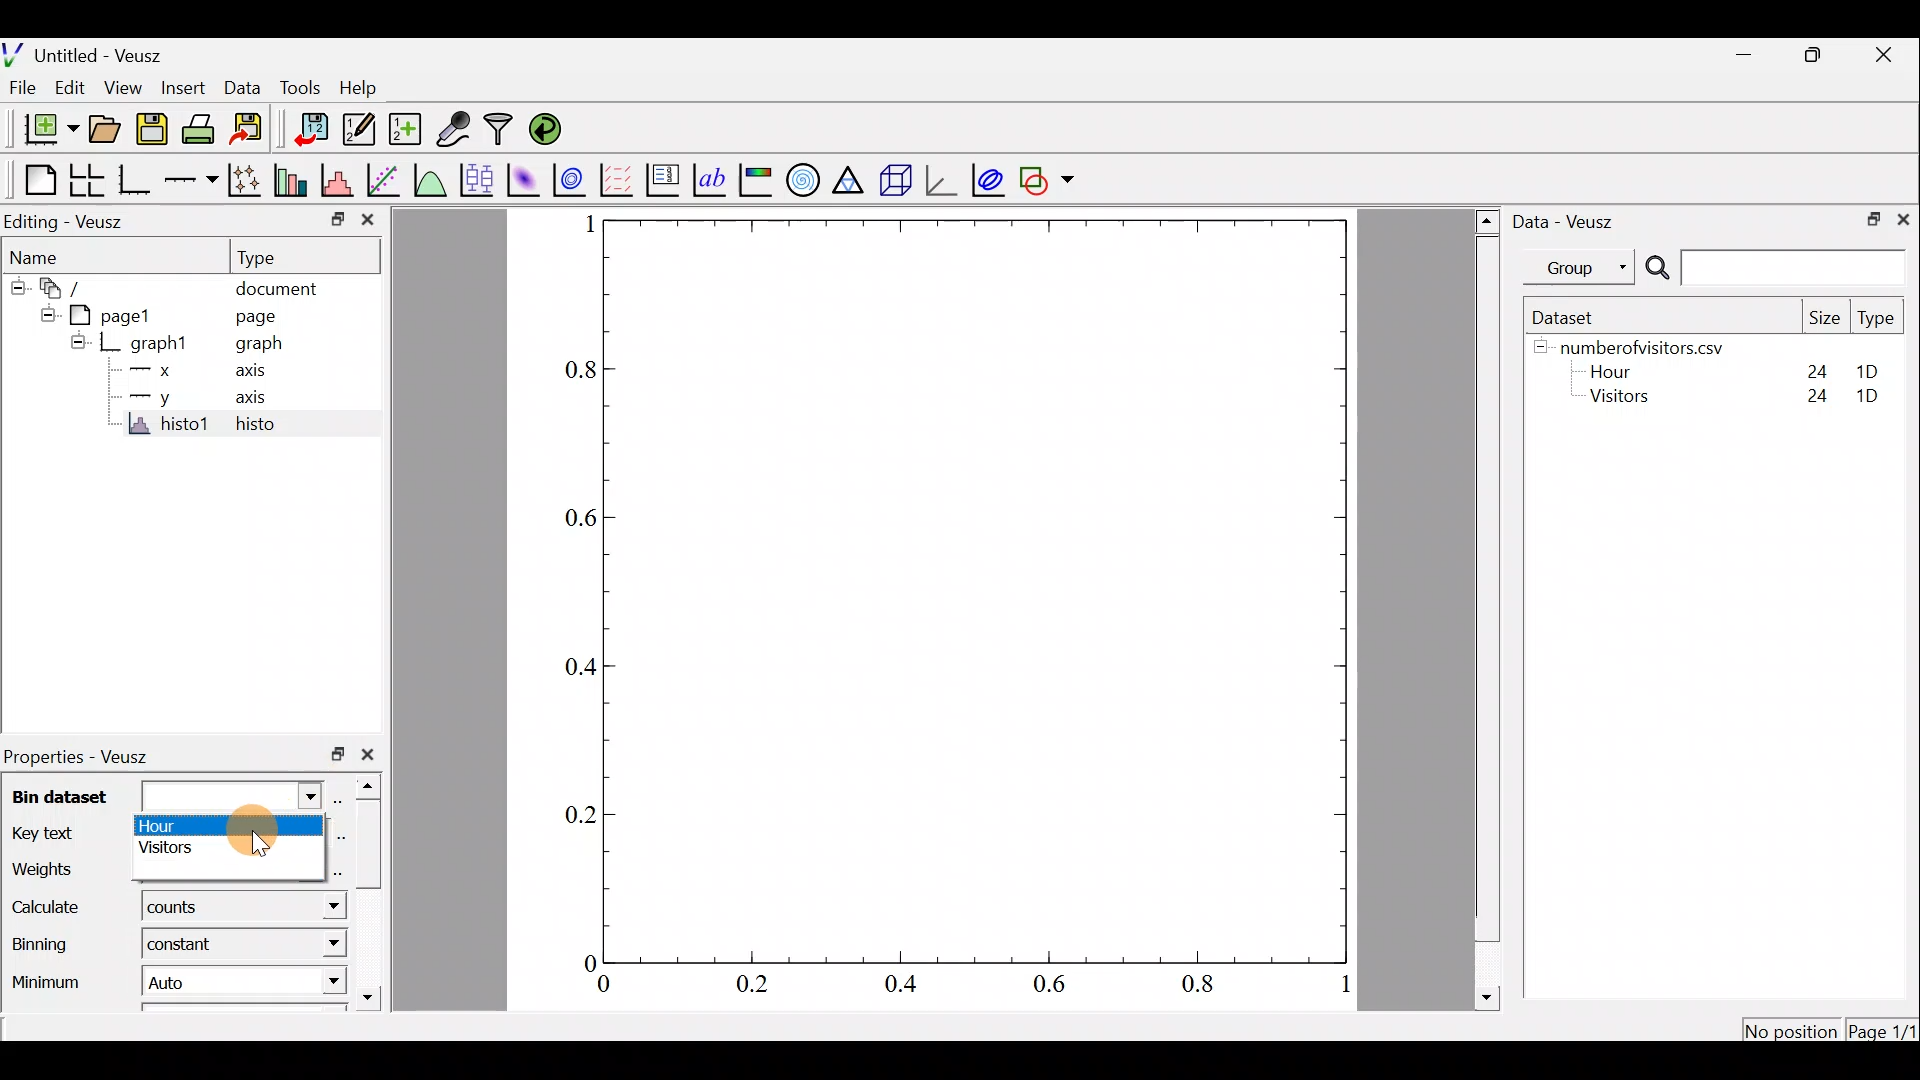  Describe the element at coordinates (661, 180) in the screenshot. I see `plot key` at that location.